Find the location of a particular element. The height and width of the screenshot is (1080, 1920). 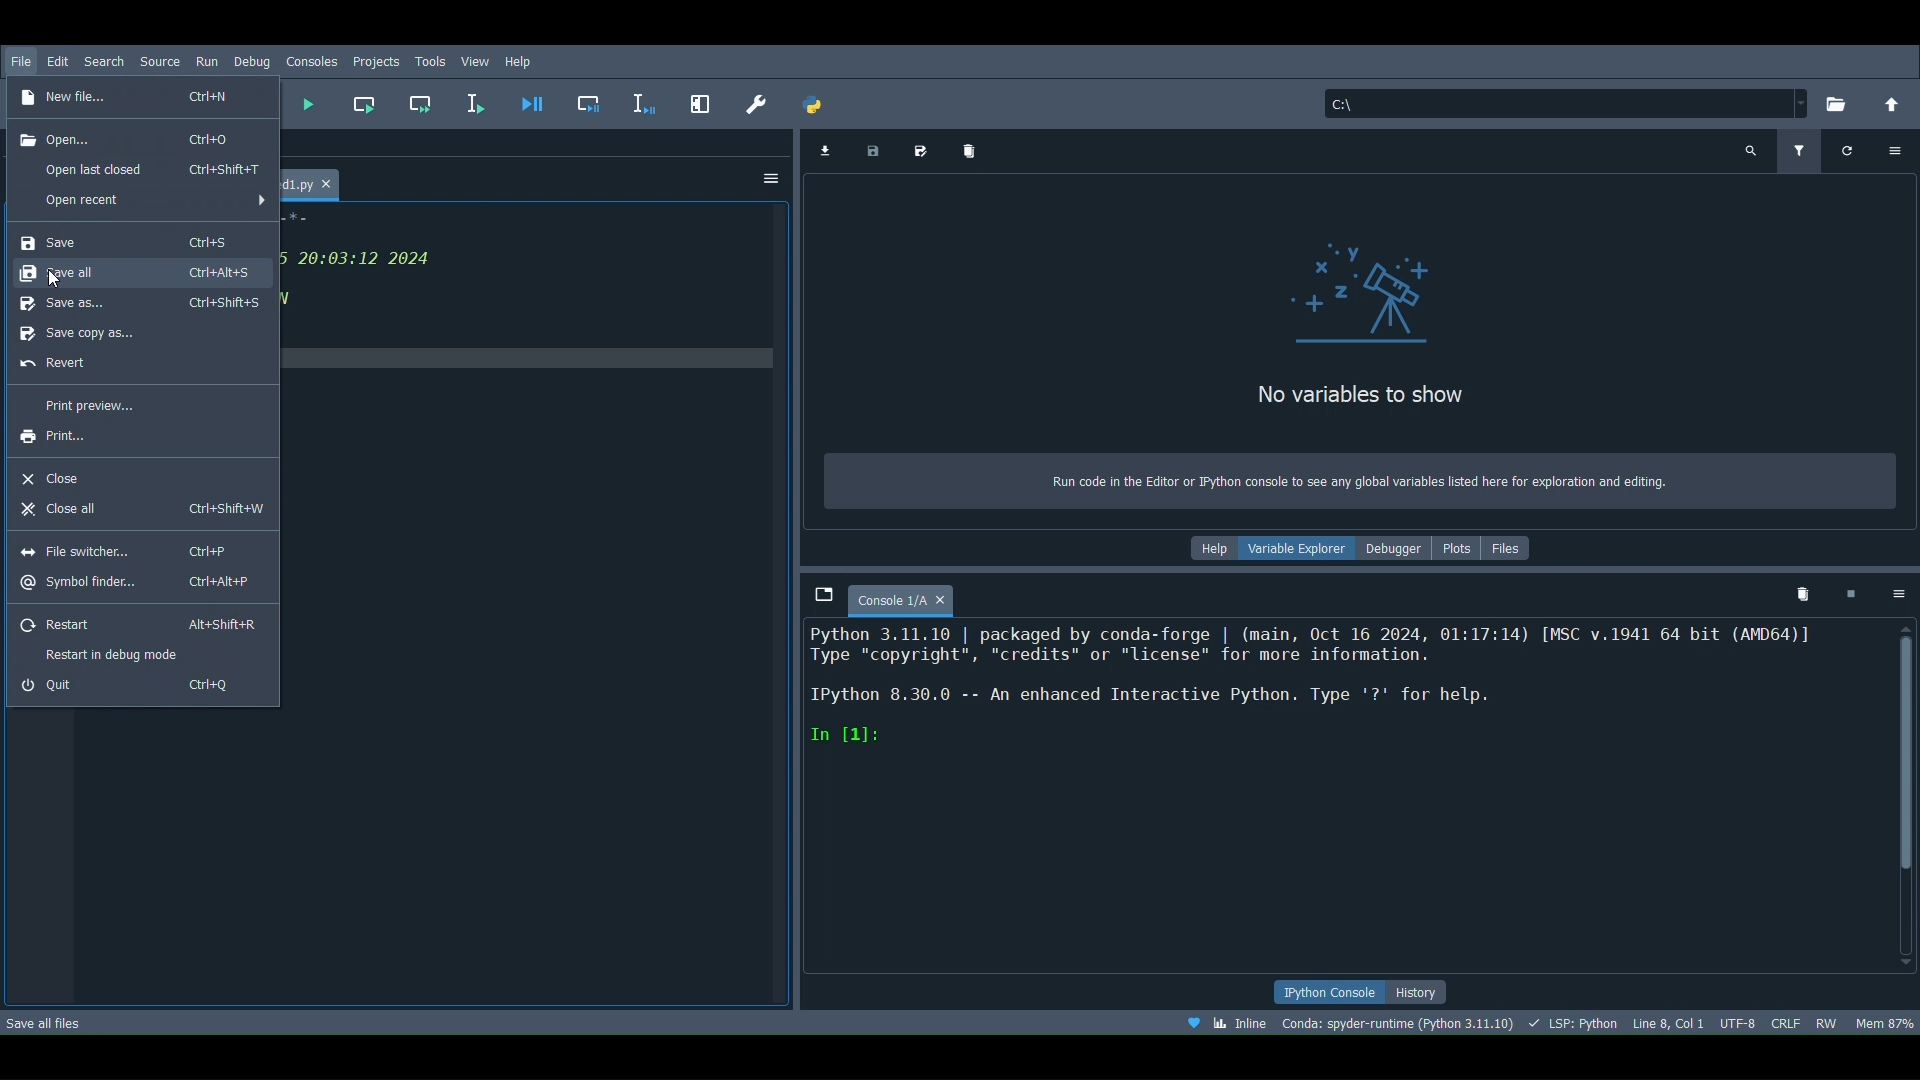

Open is located at coordinates (125, 137).